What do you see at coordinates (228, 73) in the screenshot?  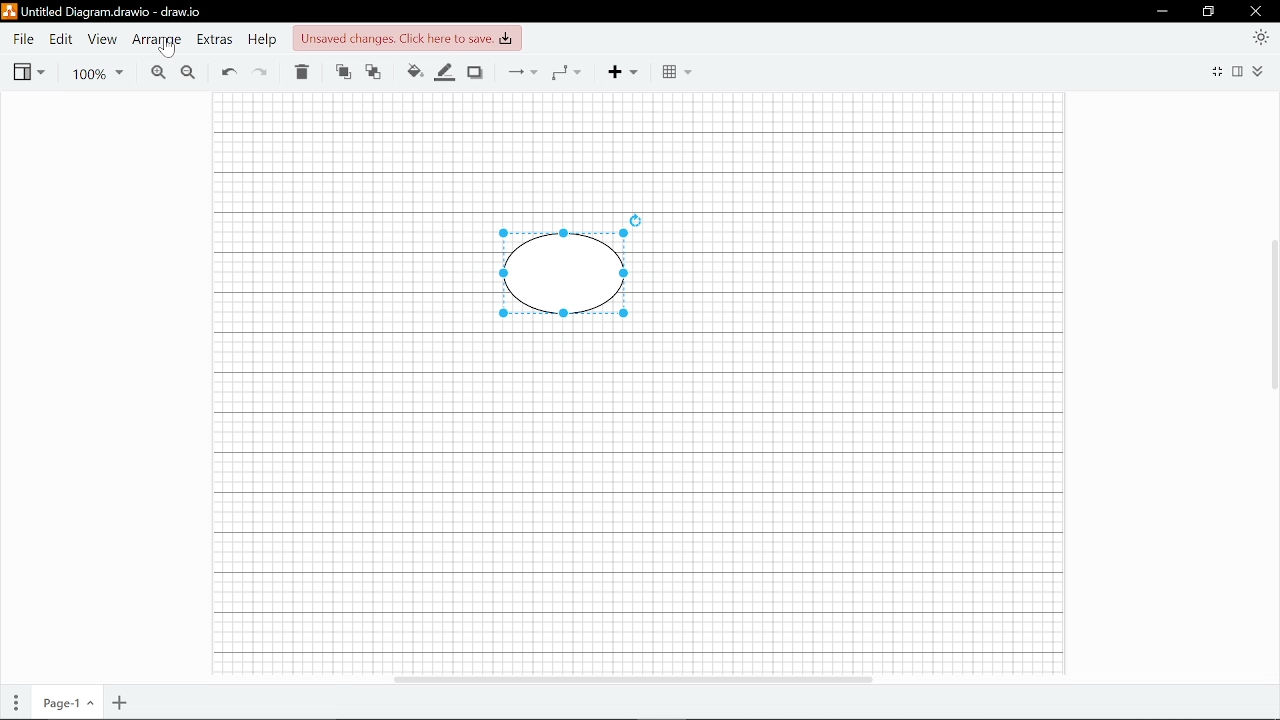 I see `Undo` at bounding box center [228, 73].